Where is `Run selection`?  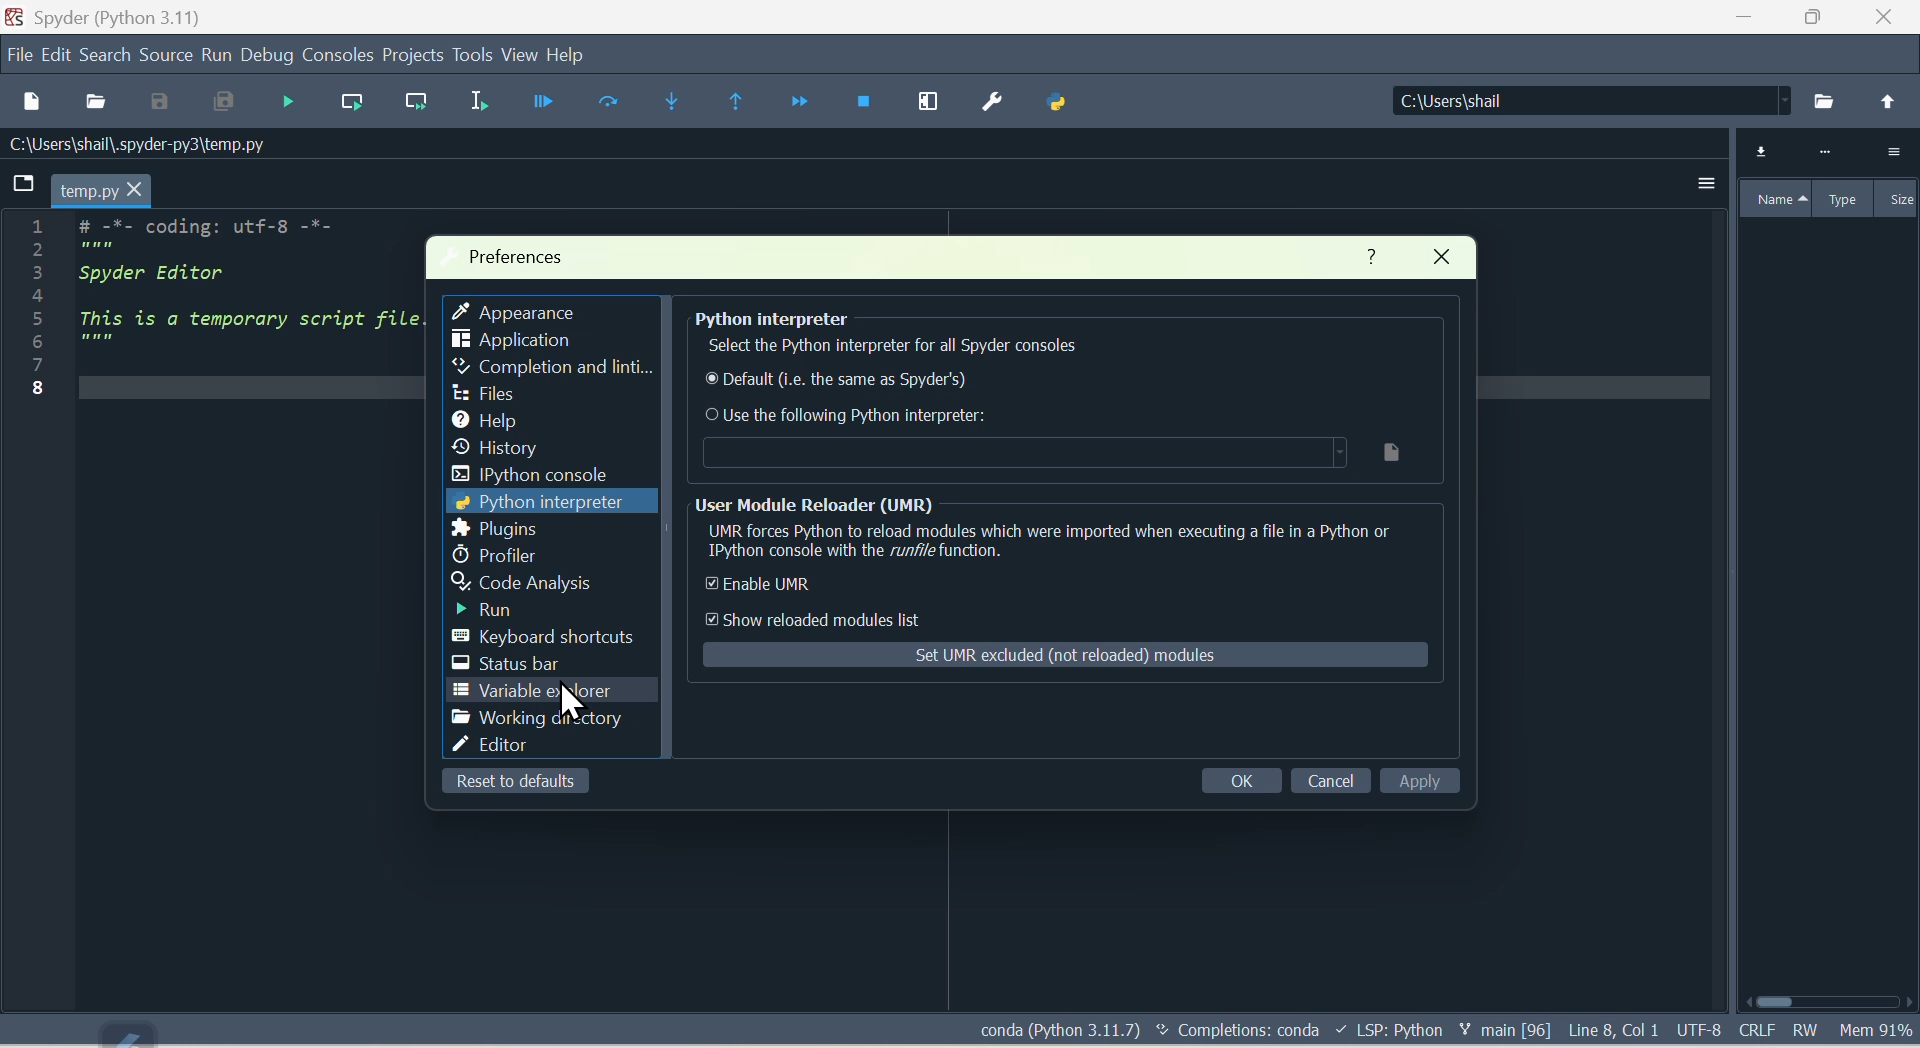 Run selection is located at coordinates (474, 103).